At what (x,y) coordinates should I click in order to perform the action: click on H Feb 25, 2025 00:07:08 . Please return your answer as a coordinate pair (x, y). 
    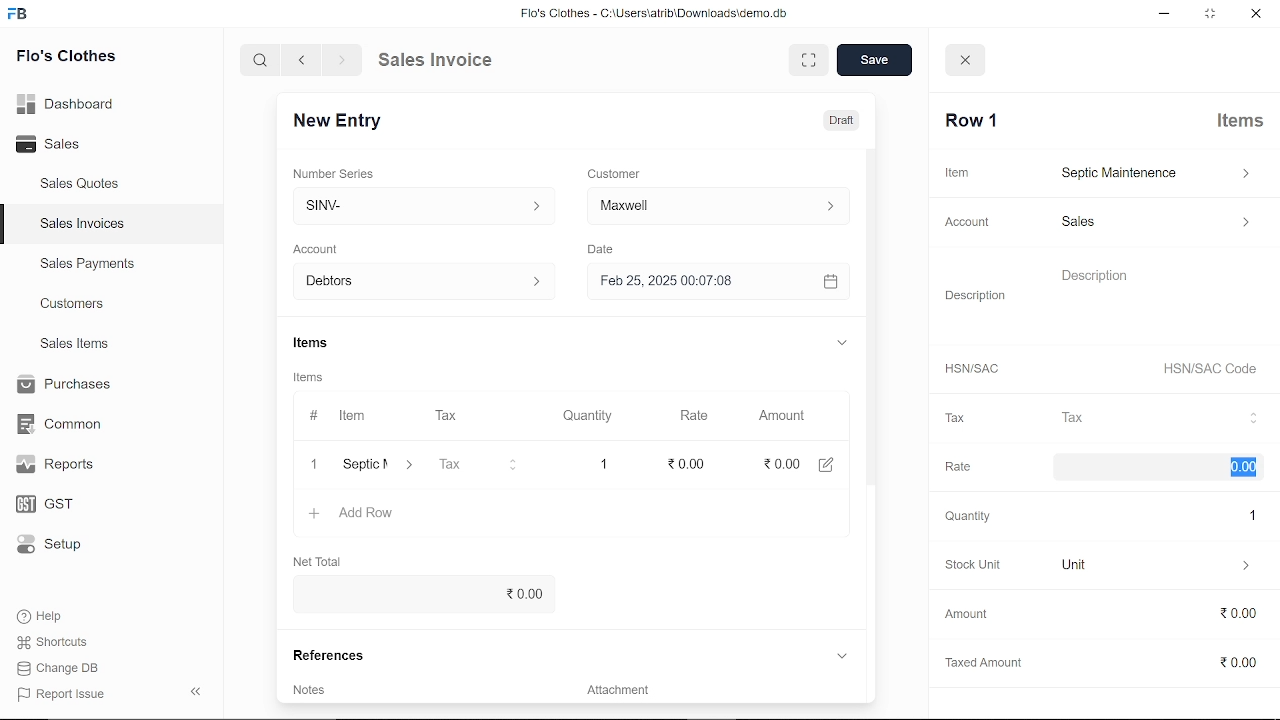
    Looking at the image, I should click on (690, 280).